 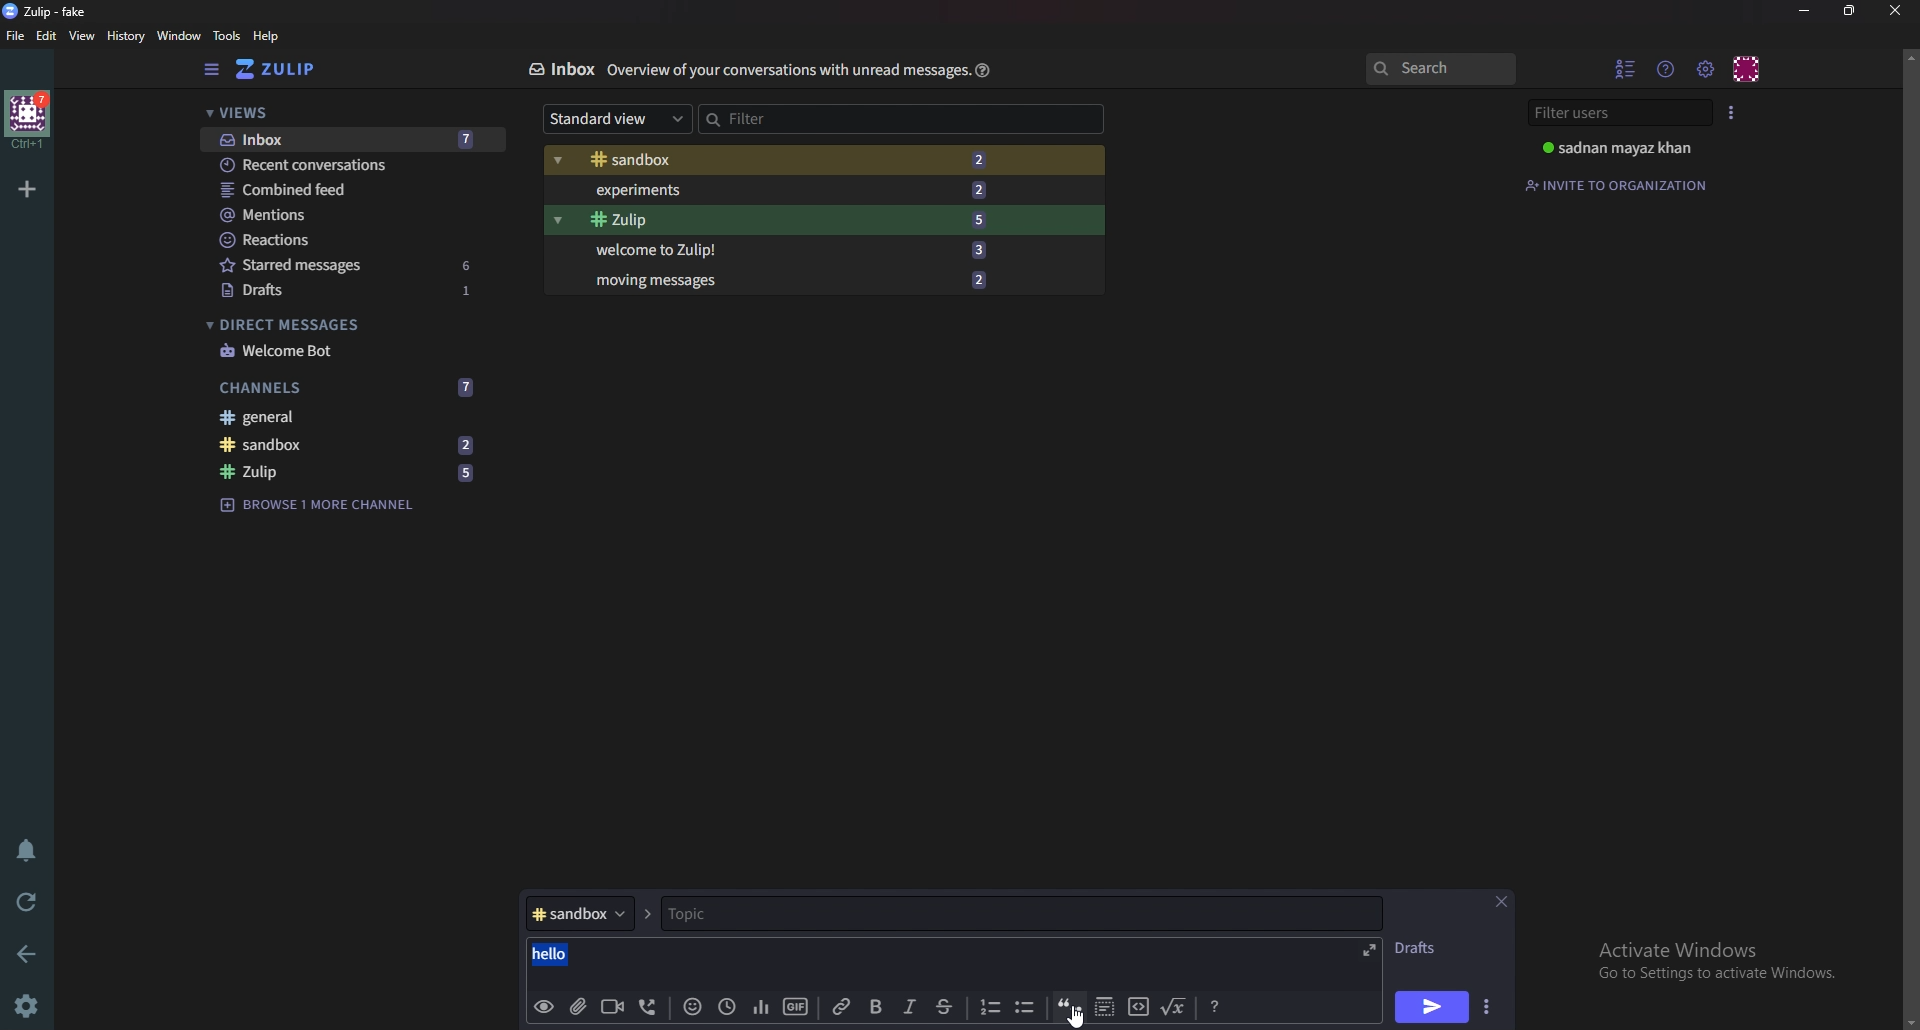 What do you see at coordinates (1891, 12) in the screenshot?
I see `Close` at bounding box center [1891, 12].